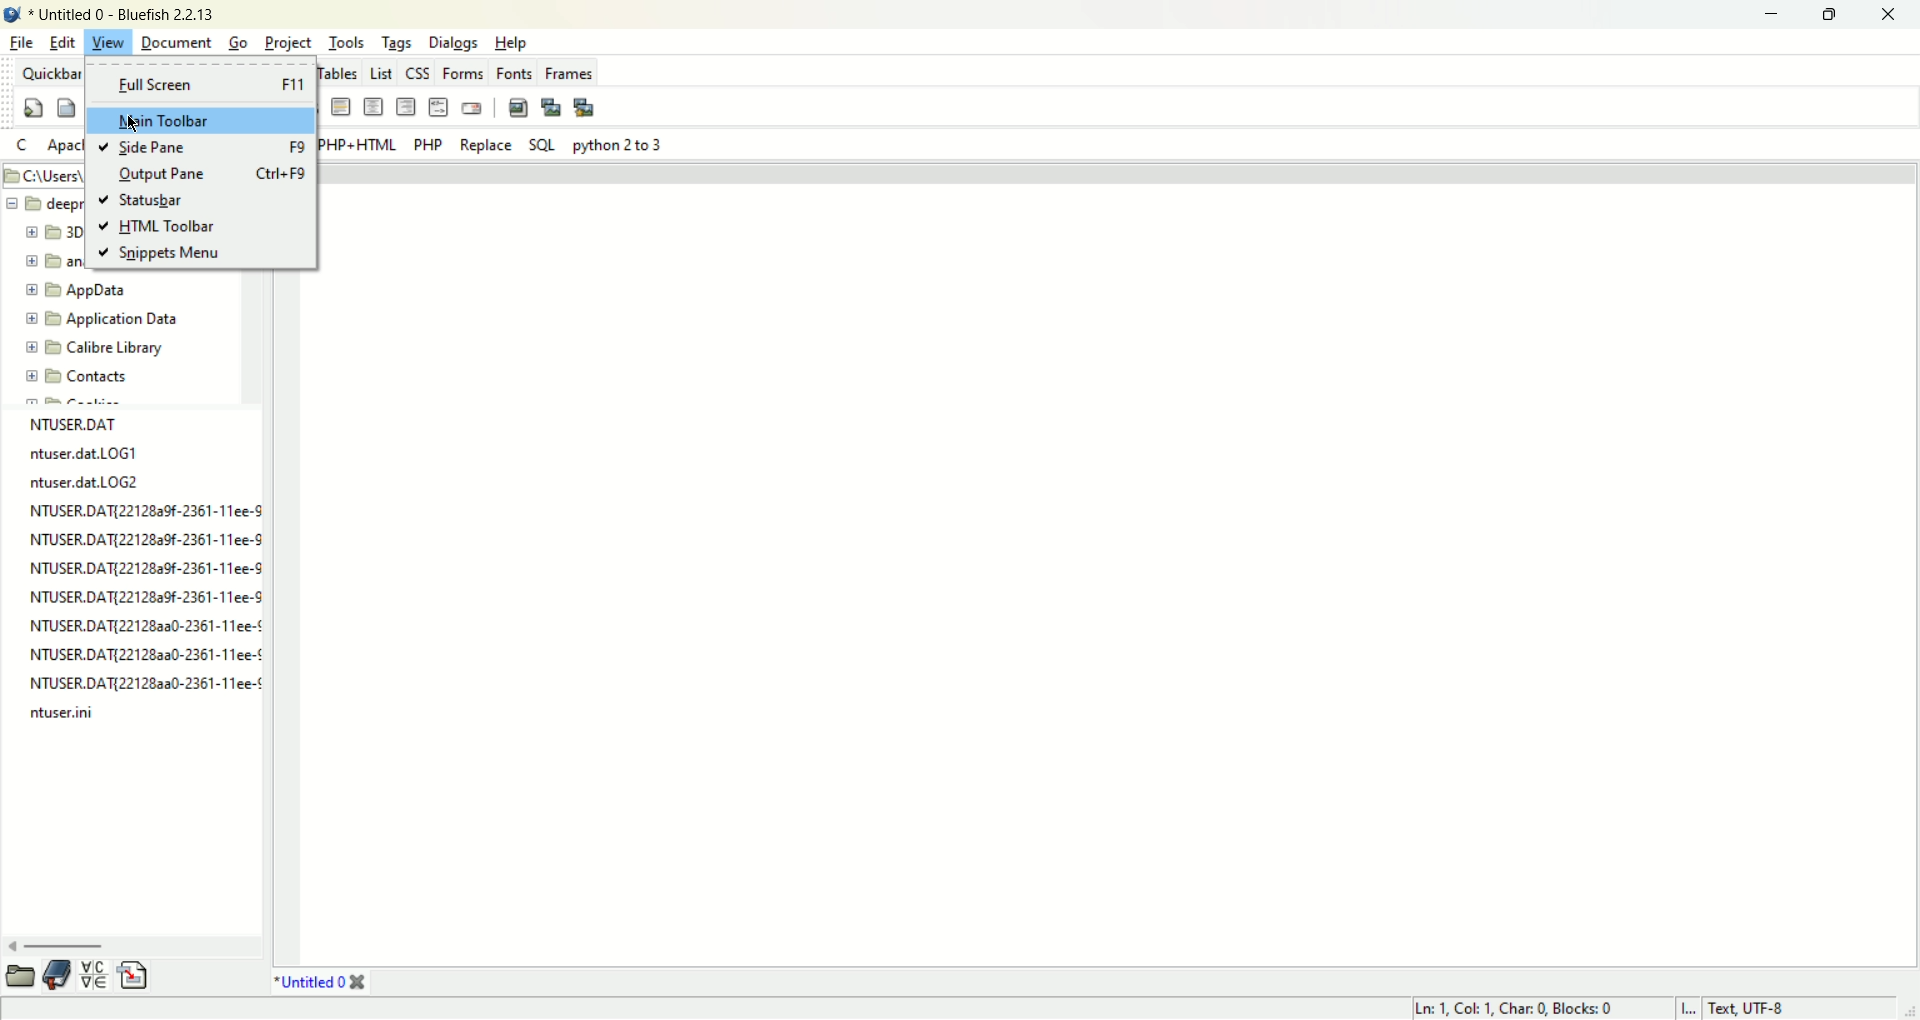 The image size is (1920, 1020). Describe the element at coordinates (397, 43) in the screenshot. I see `tags` at that location.